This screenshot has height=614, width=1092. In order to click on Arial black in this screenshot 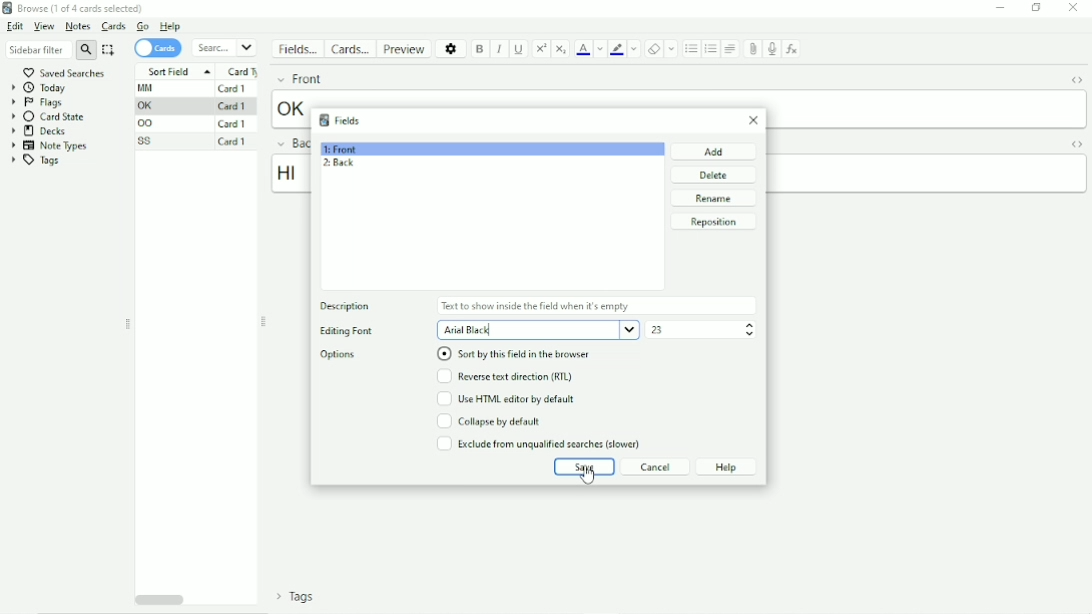, I will do `click(537, 330)`.